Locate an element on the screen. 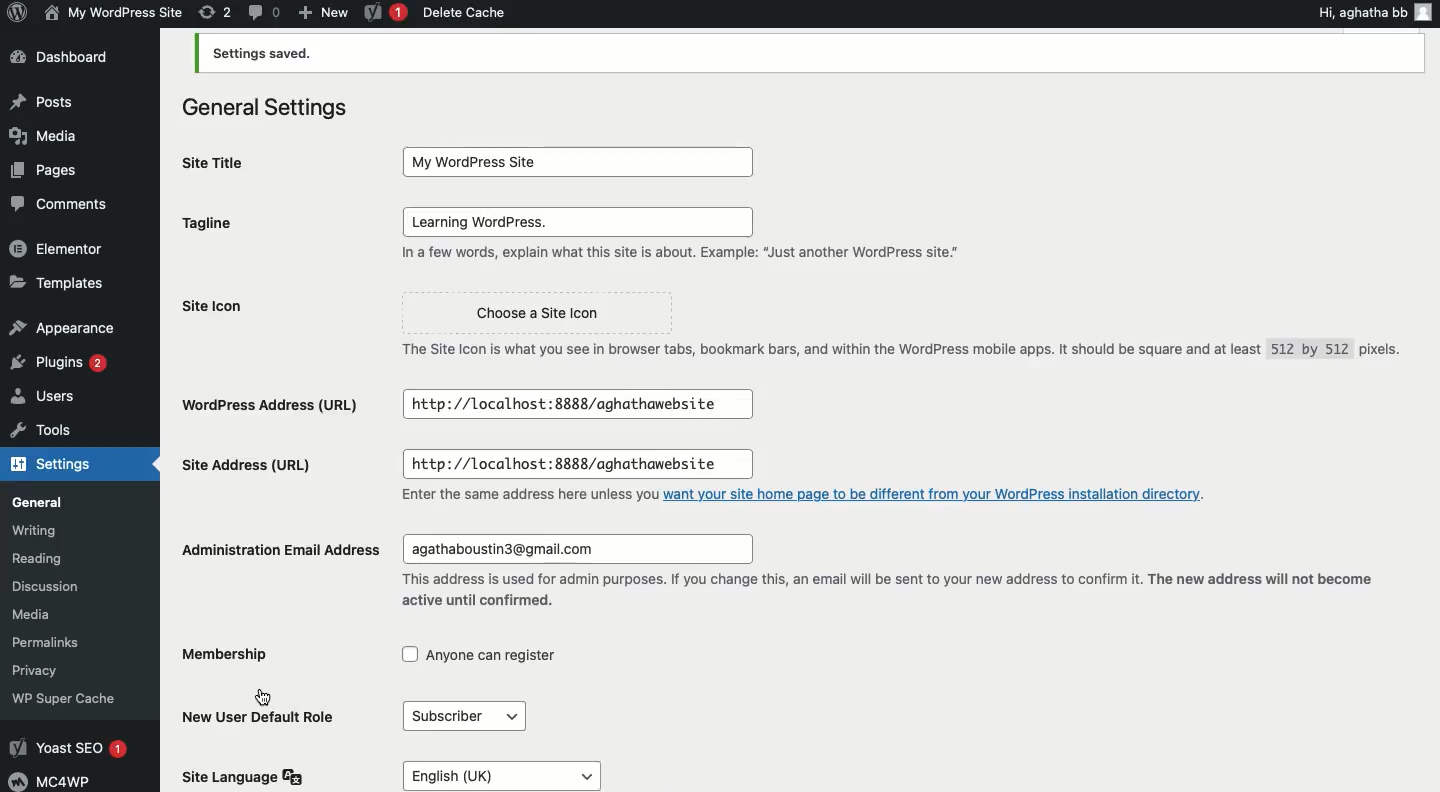  Elementor is located at coordinates (62, 246).